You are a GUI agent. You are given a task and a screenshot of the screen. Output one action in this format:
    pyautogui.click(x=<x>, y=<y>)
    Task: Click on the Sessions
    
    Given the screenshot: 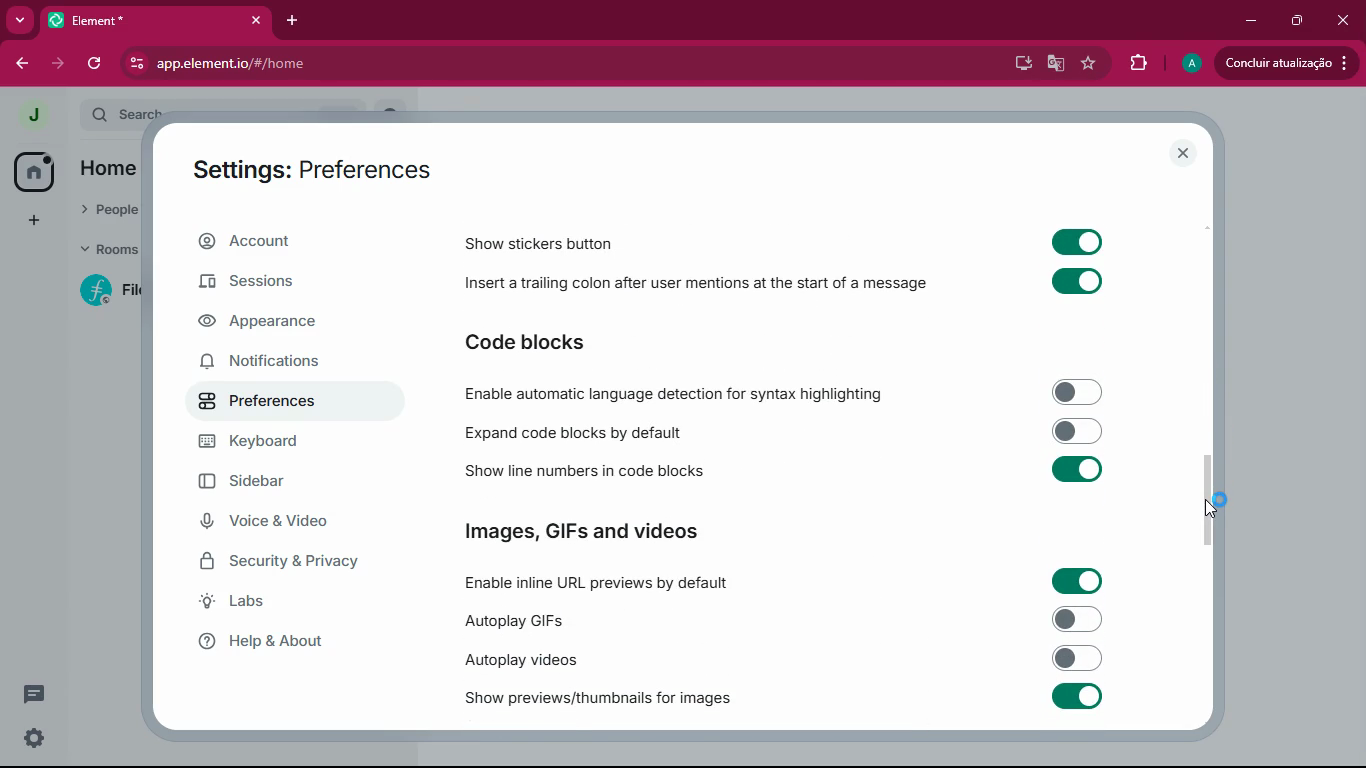 What is the action you would take?
    pyautogui.click(x=266, y=282)
    